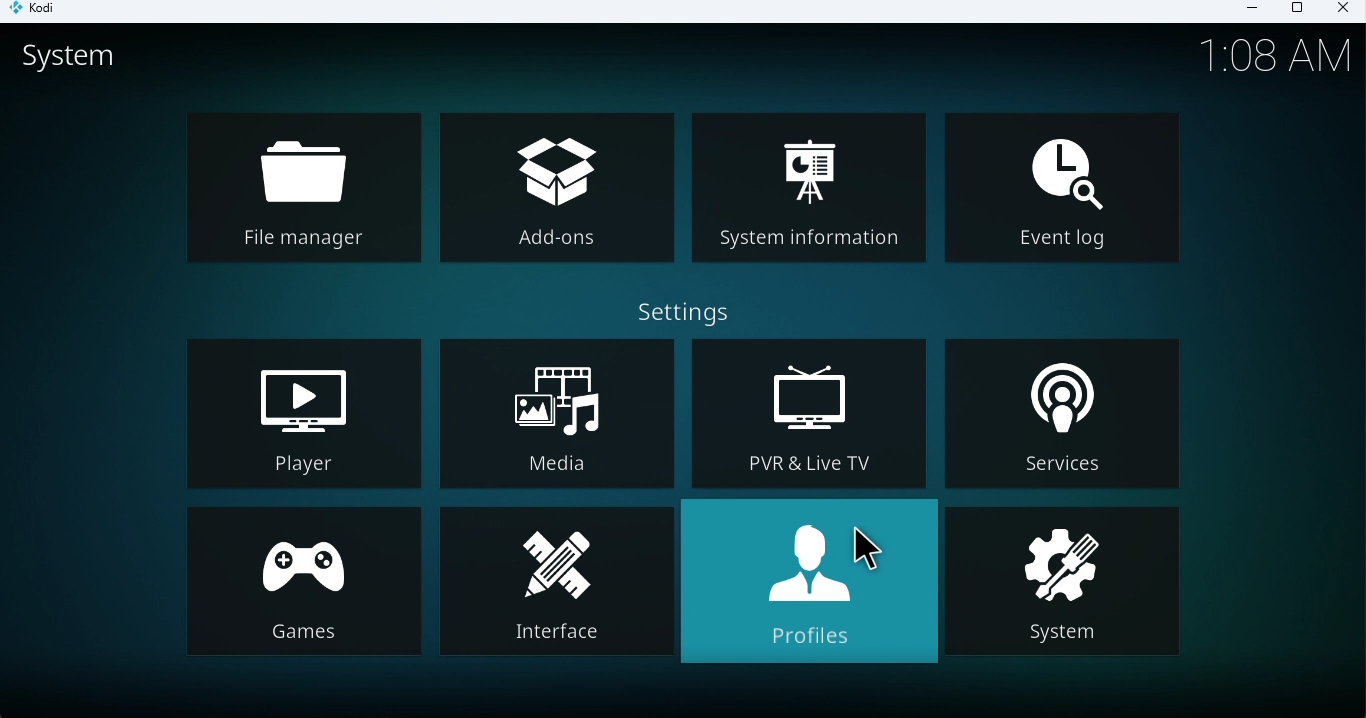  Describe the element at coordinates (302, 584) in the screenshot. I see `Games` at that location.